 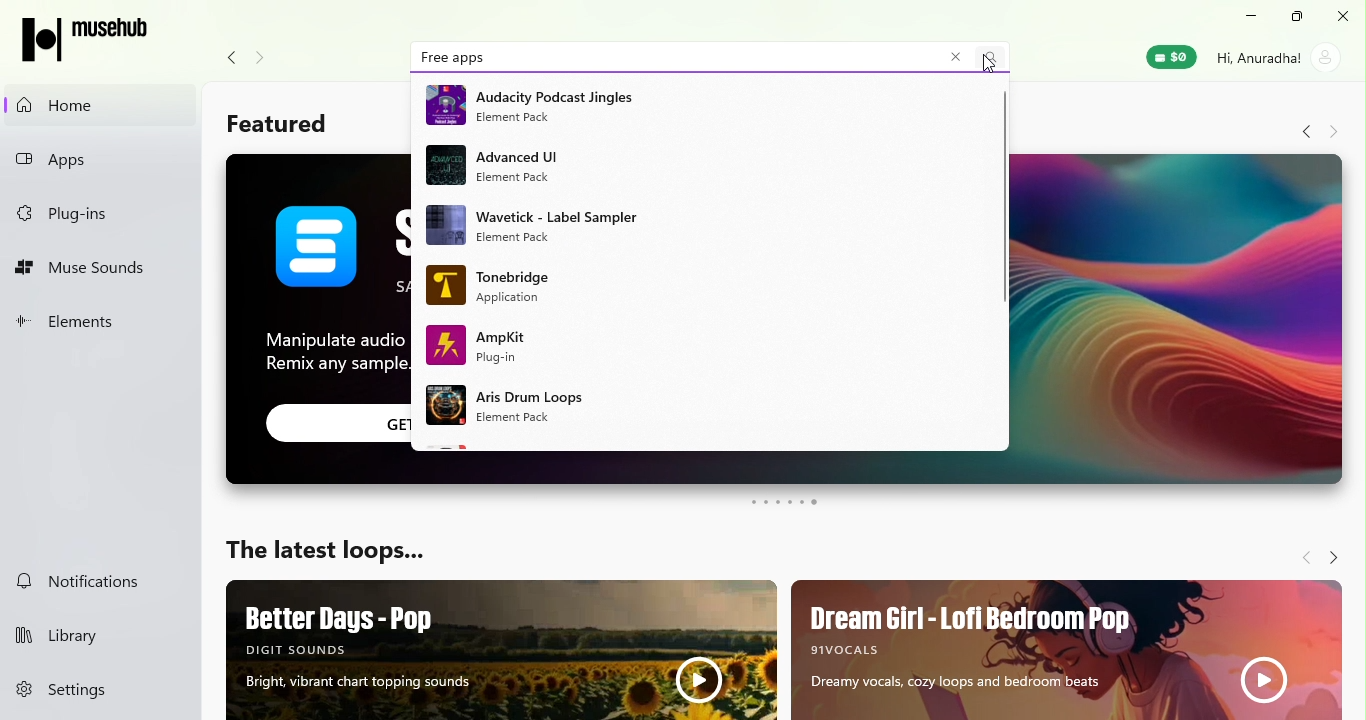 What do you see at coordinates (708, 167) in the screenshot?
I see `Ad` at bounding box center [708, 167].